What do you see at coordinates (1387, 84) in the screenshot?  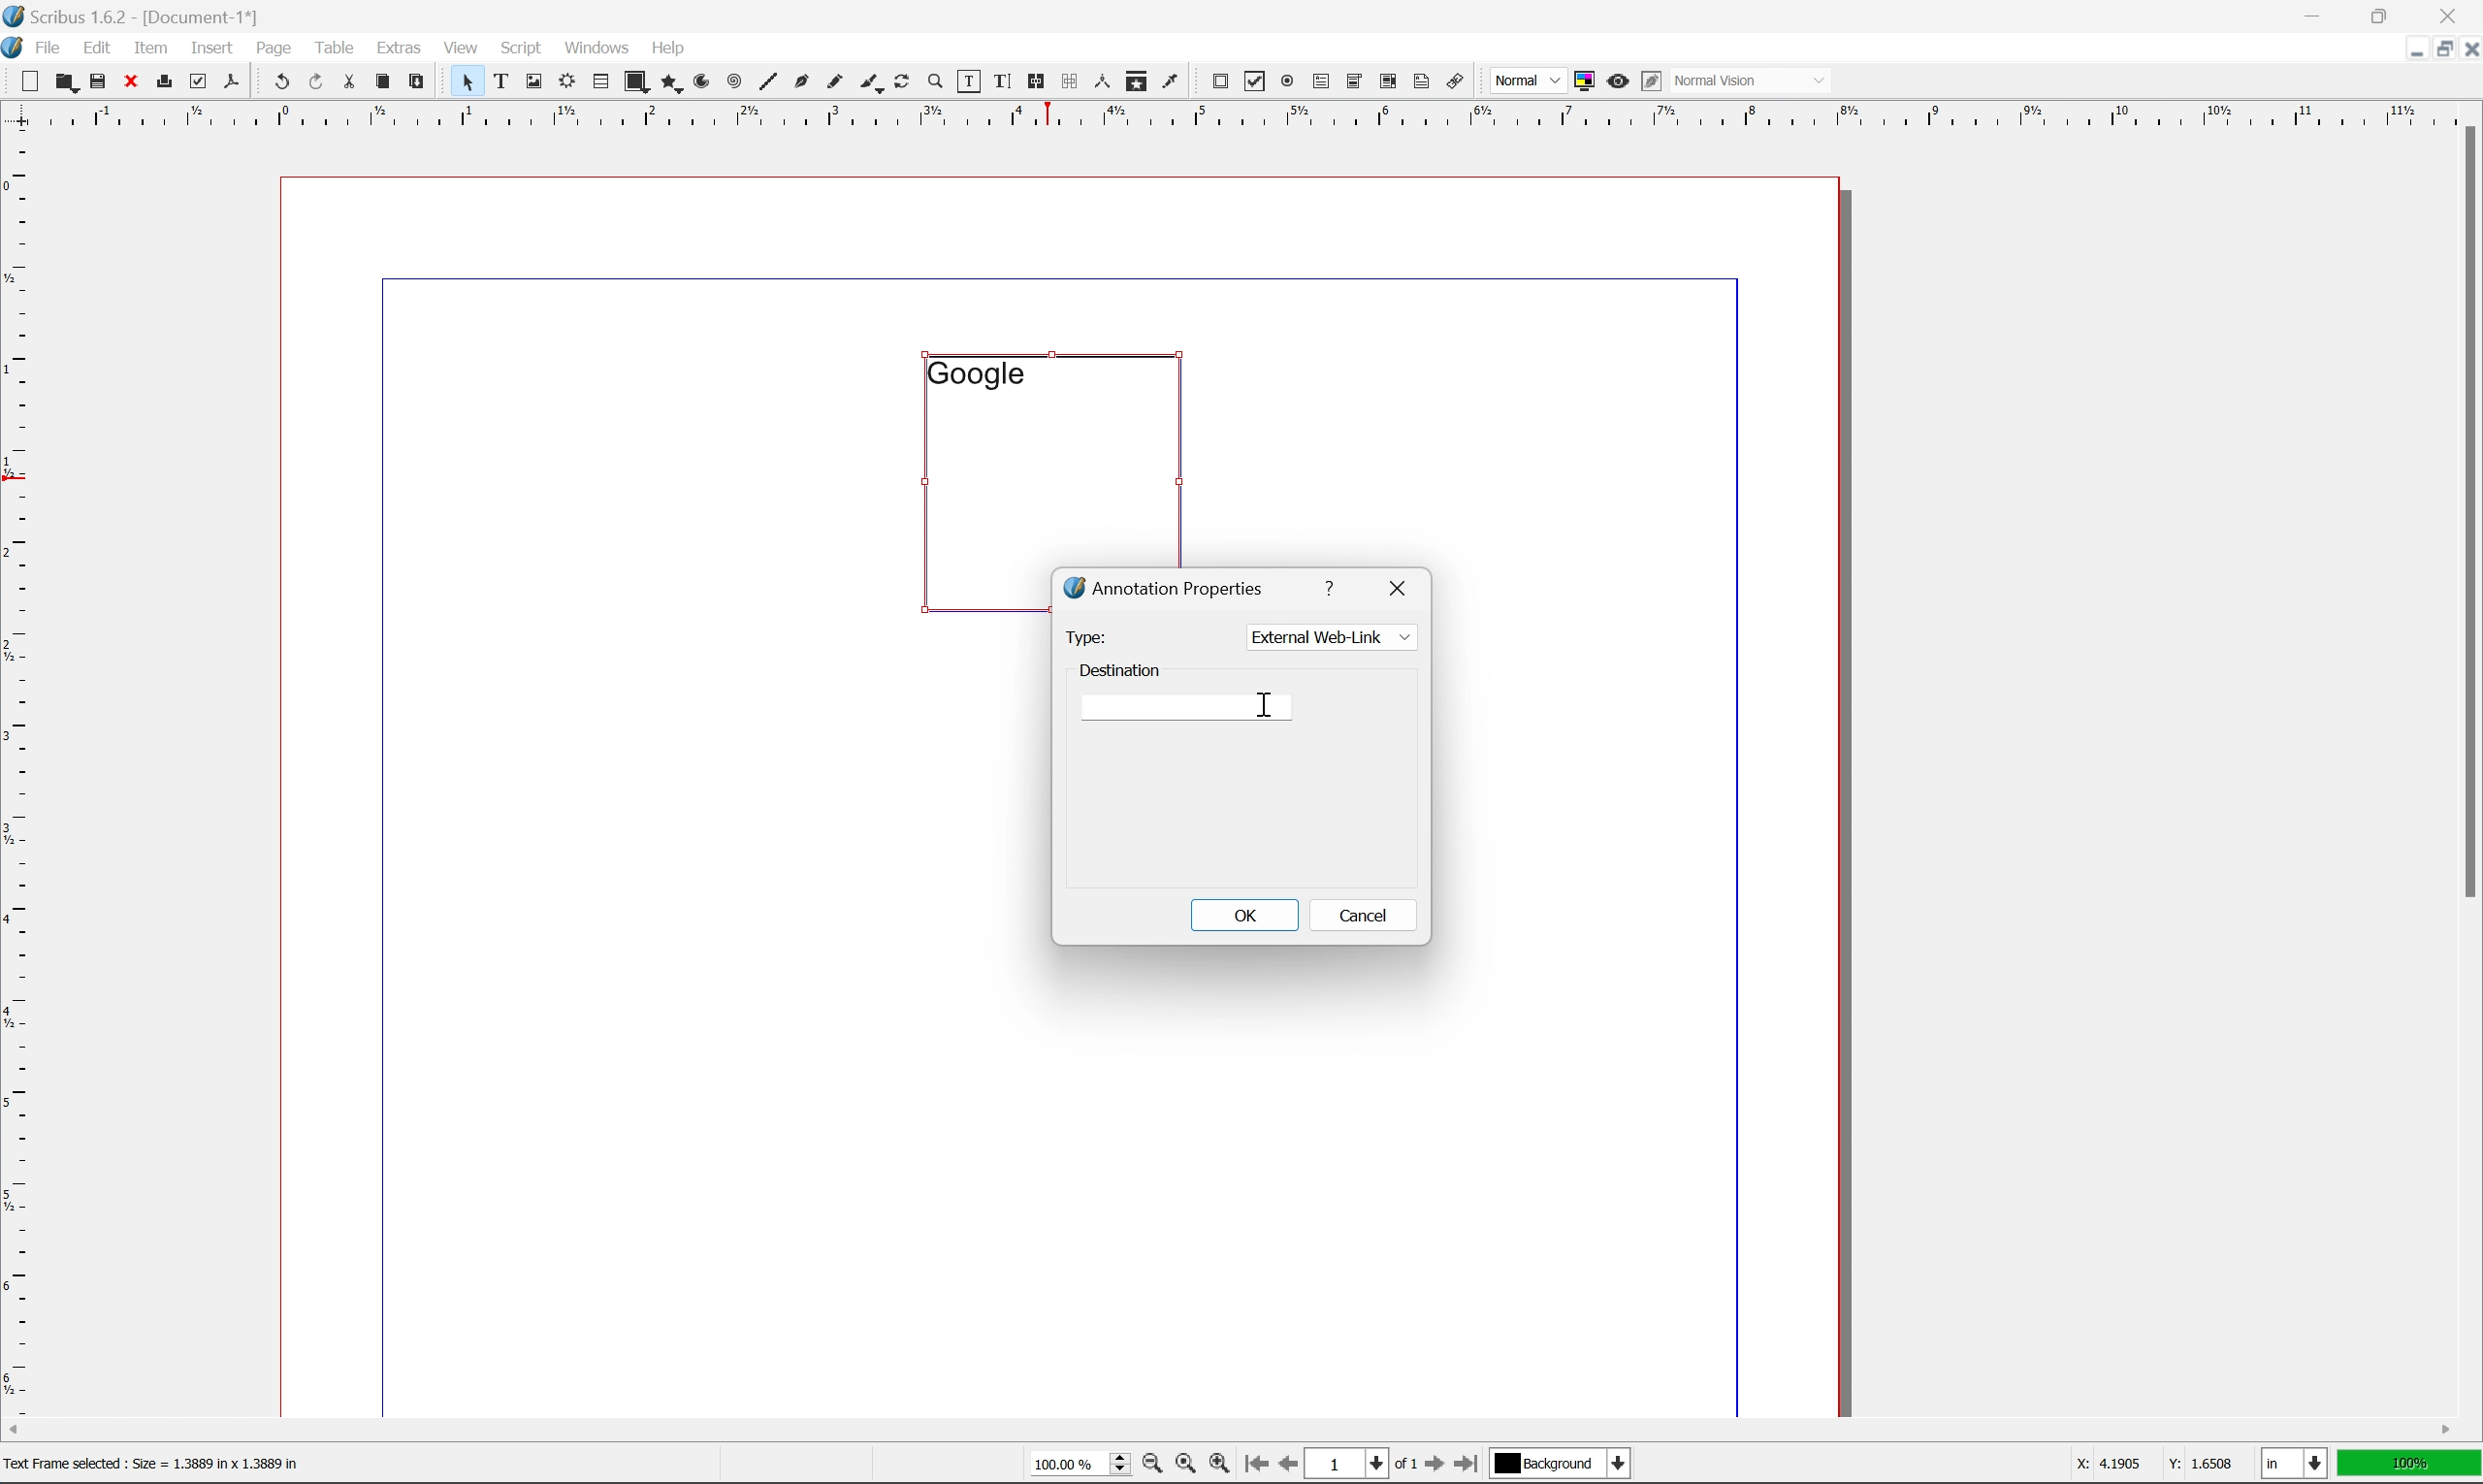 I see `pdf list box` at bounding box center [1387, 84].